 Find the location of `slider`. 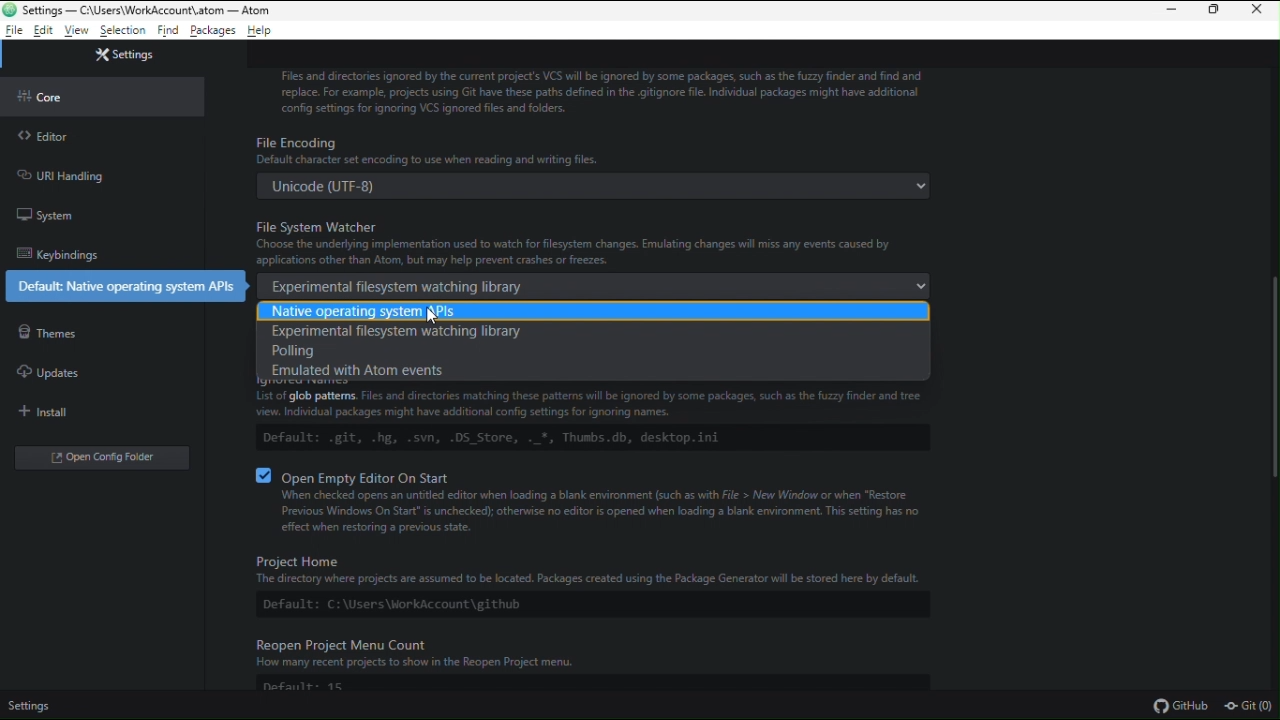

slider is located at coordinates (1263, 378).